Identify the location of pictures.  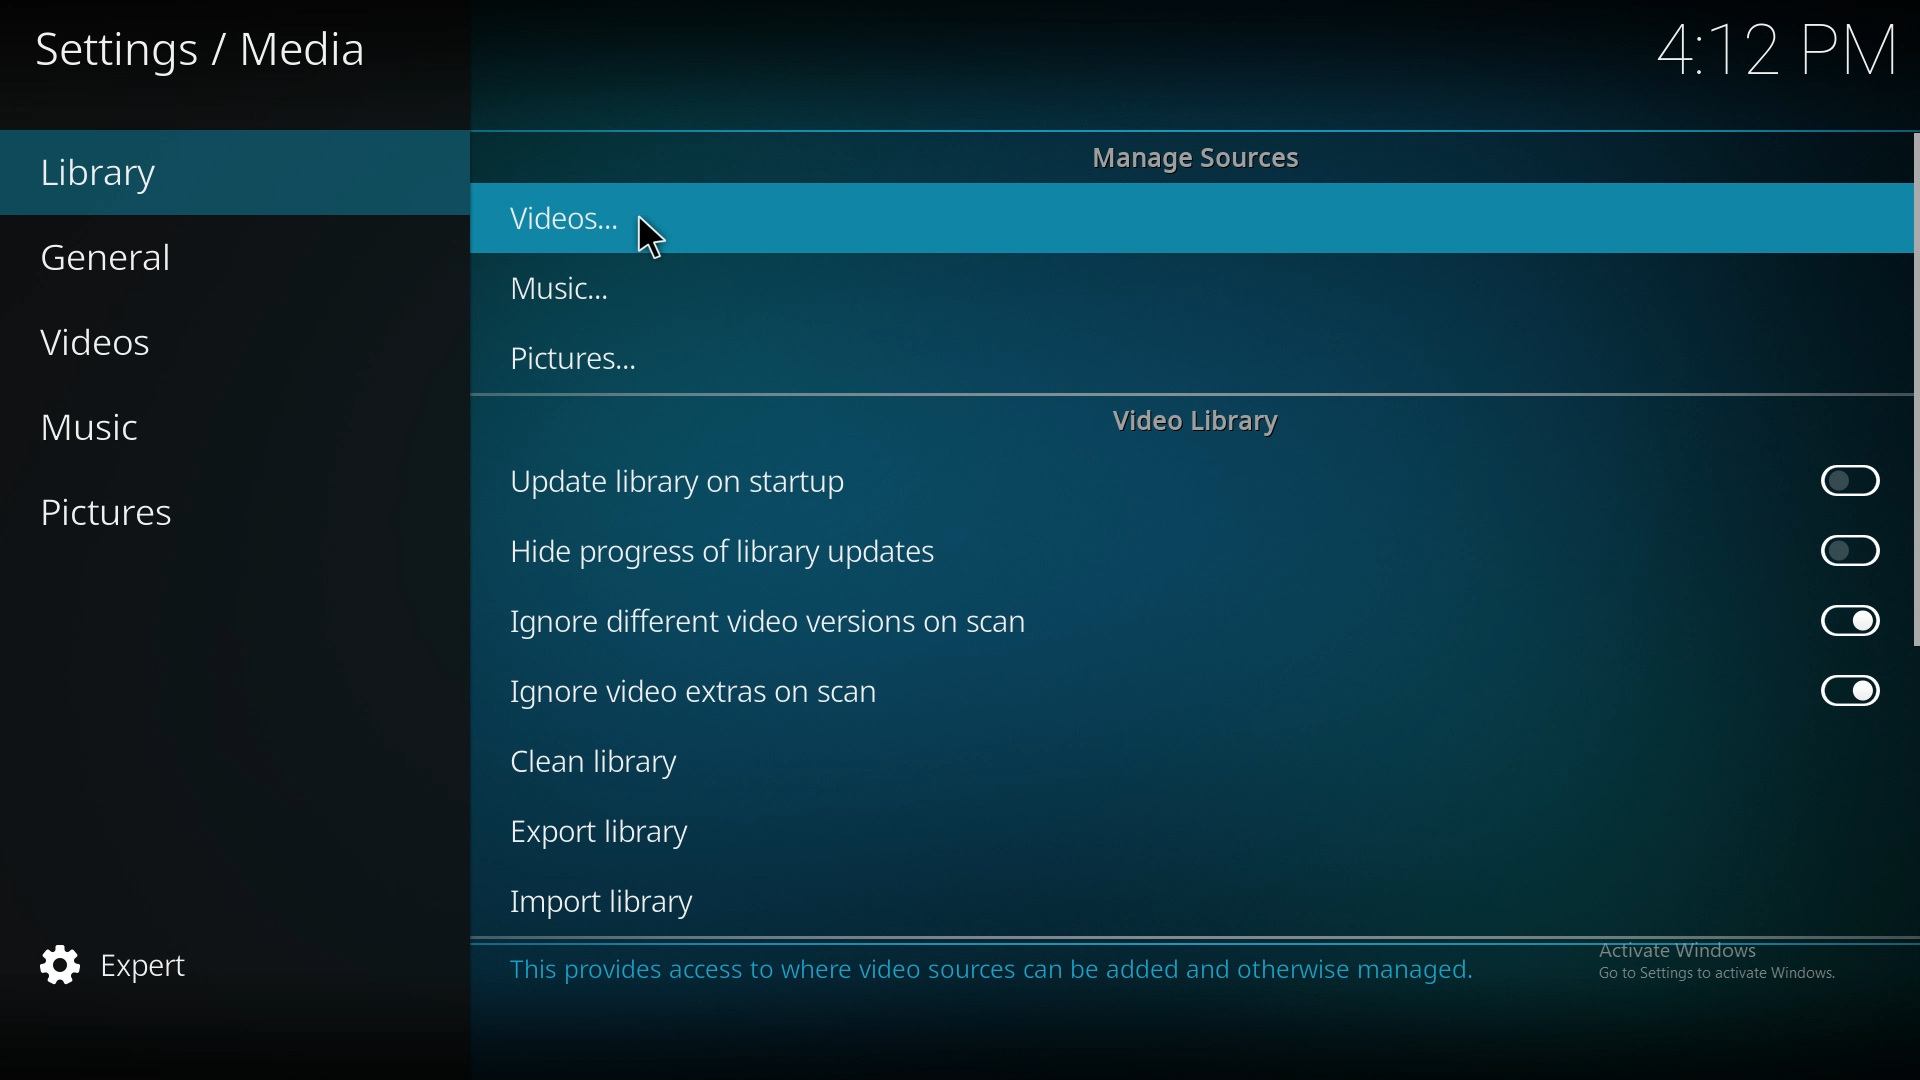
(162, 512).